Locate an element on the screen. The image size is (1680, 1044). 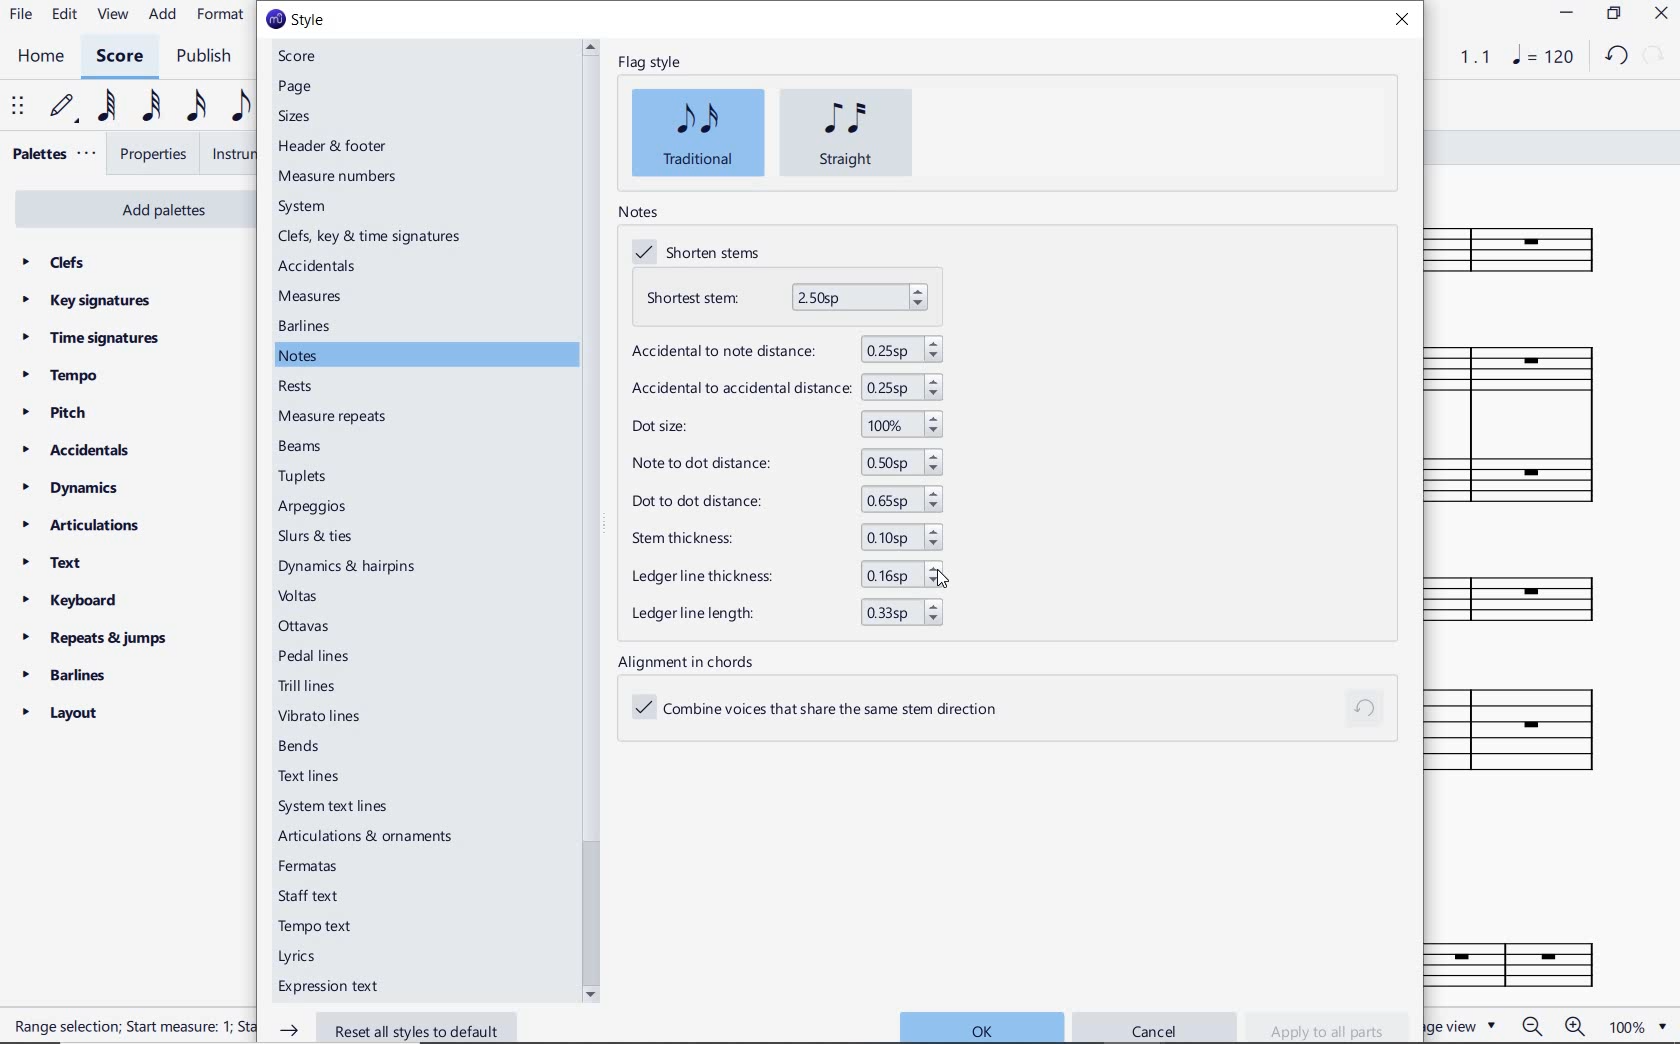
page view is located at coordinates (1461, 1025).